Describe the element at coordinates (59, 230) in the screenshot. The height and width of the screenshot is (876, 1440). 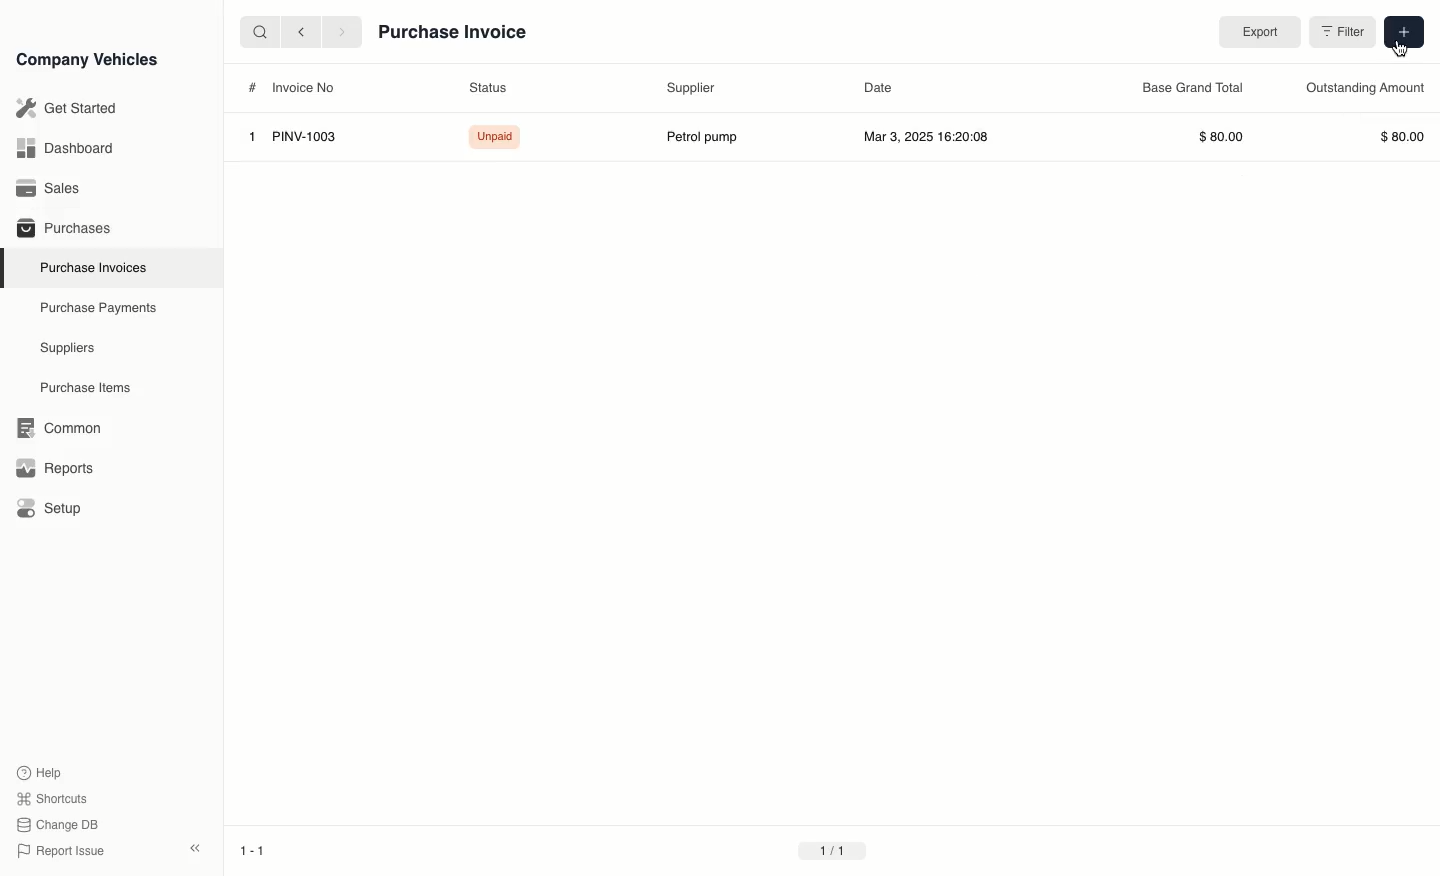
I see `Purchases` at that location.